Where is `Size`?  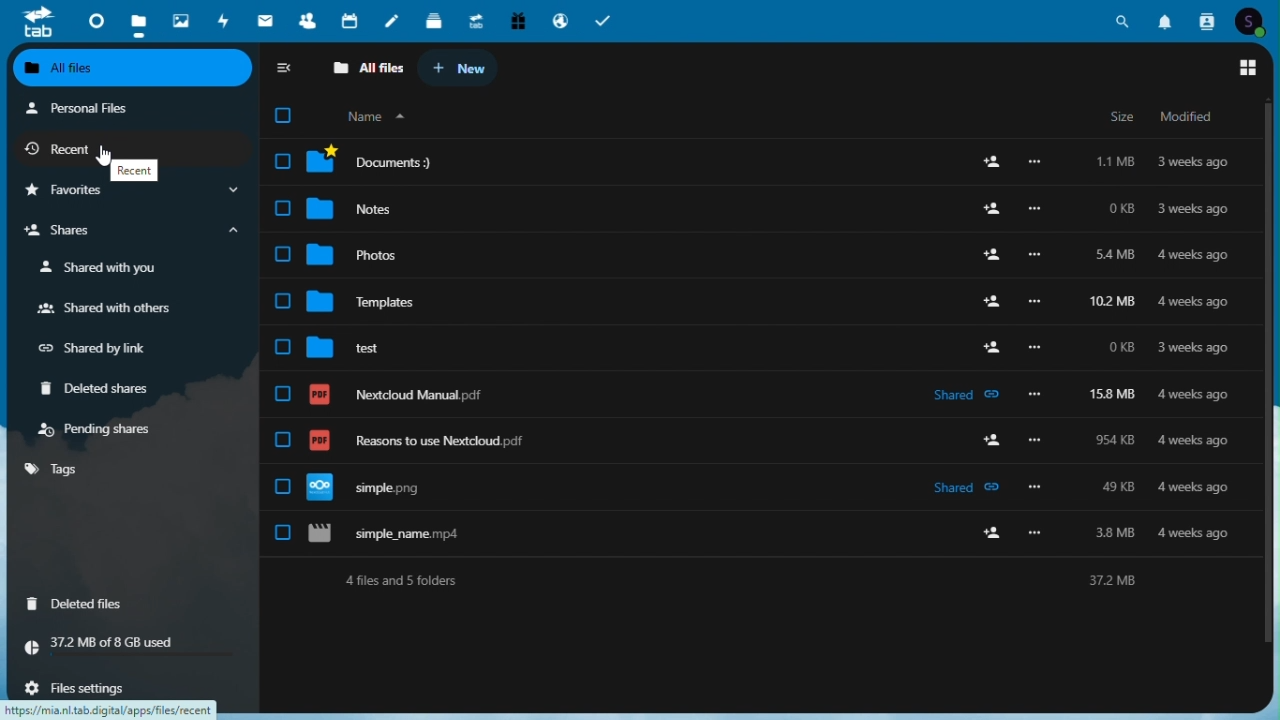
Size is located at coordinates (1122, 114).